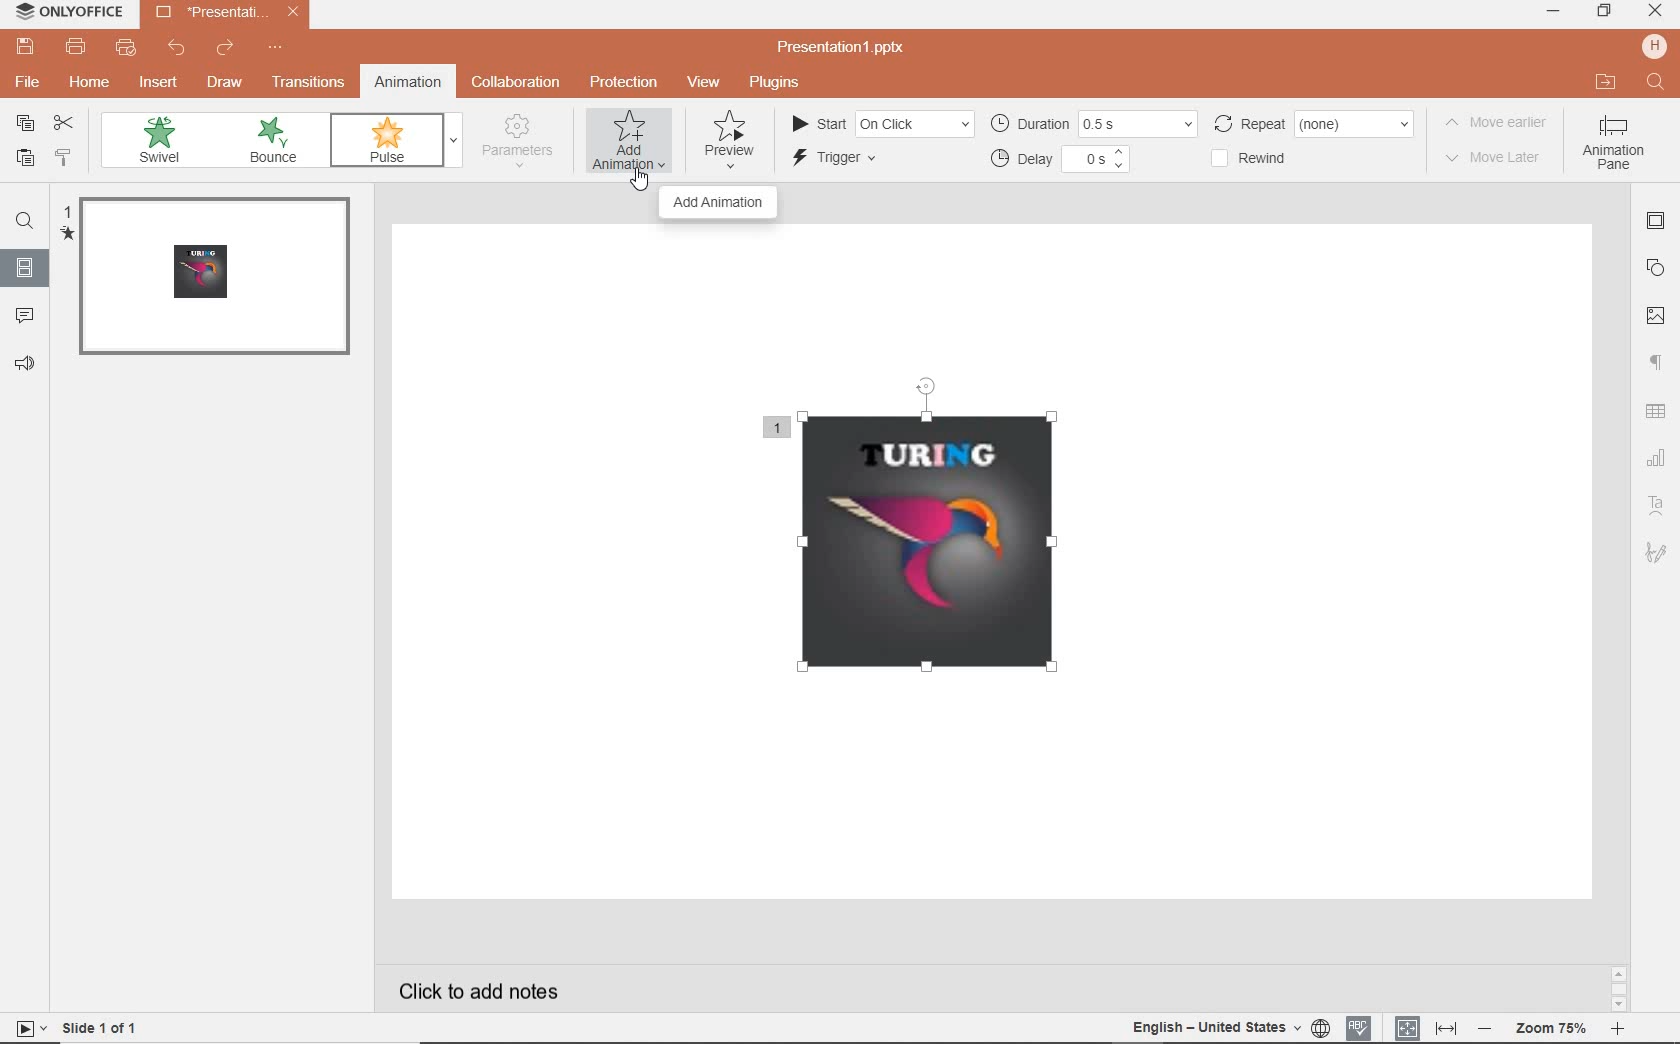 The height and width of the screenshot is (1044, 1680). Describe the element at coordinates (1656, 268) in the screenshot. I see `shape` at that location.